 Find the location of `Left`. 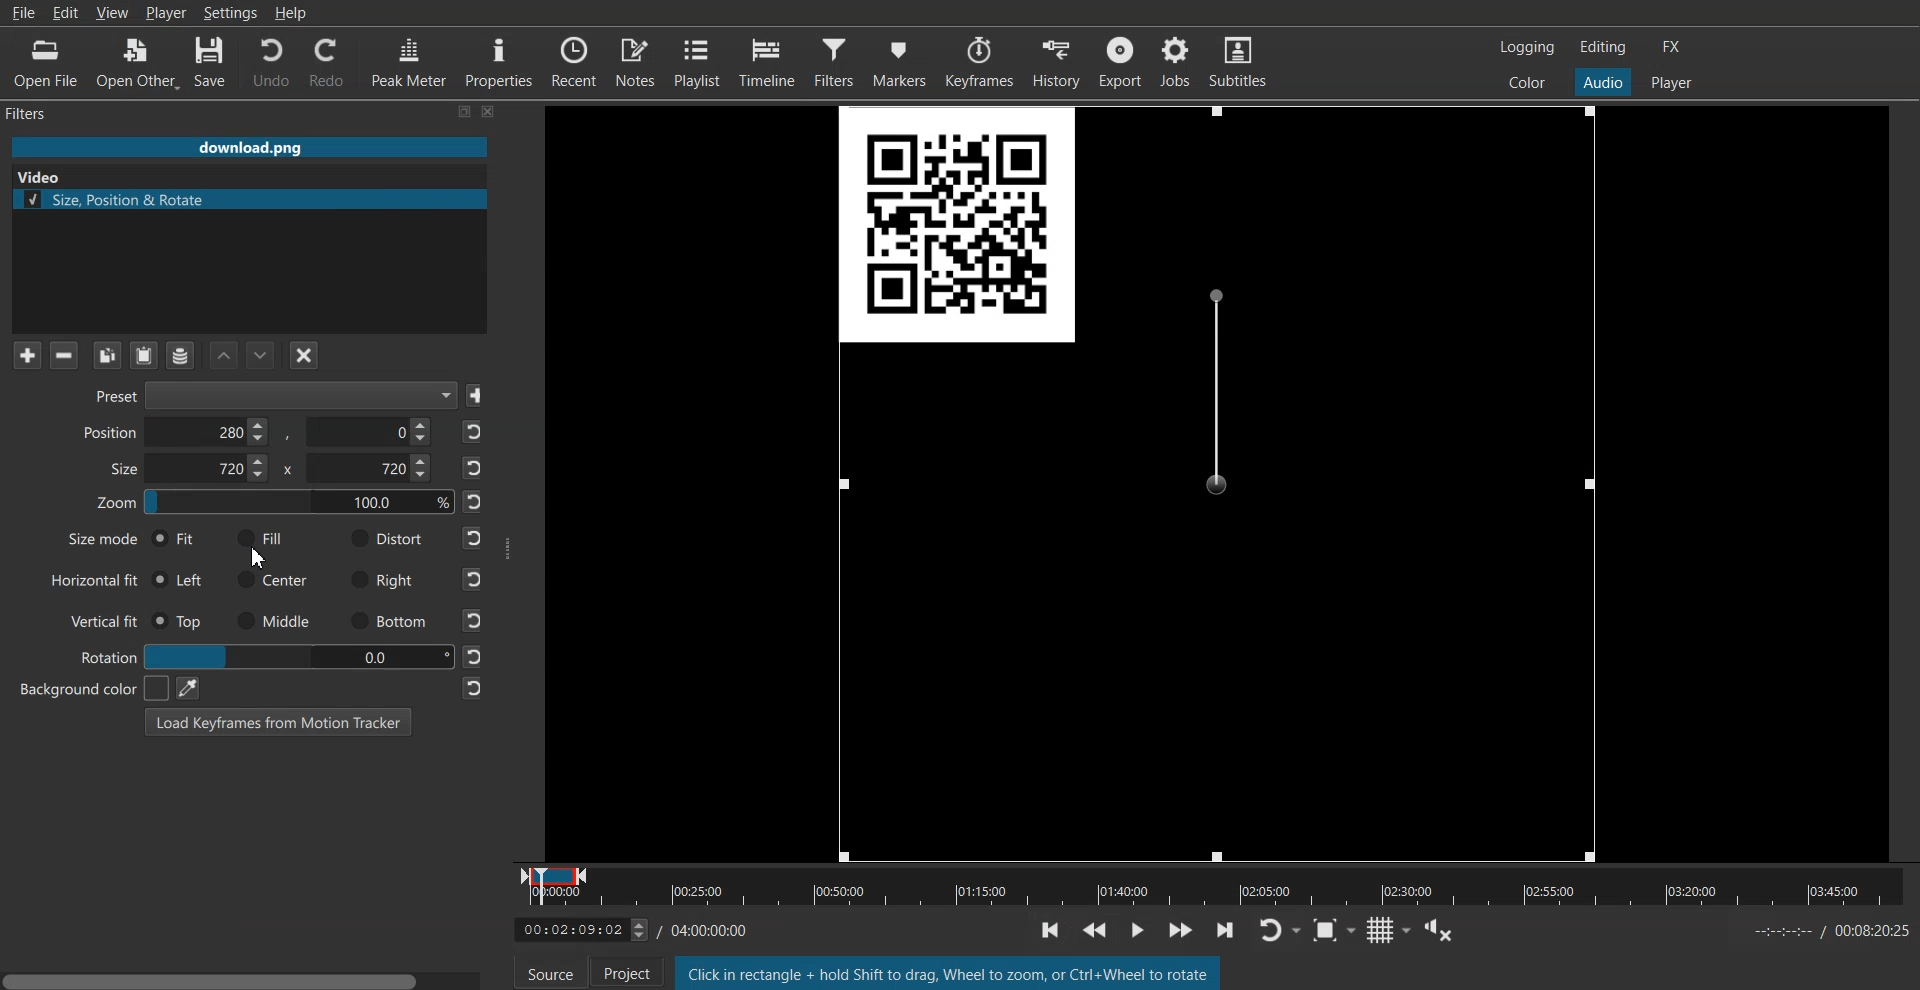

Left is located at coordinates (179, 579).